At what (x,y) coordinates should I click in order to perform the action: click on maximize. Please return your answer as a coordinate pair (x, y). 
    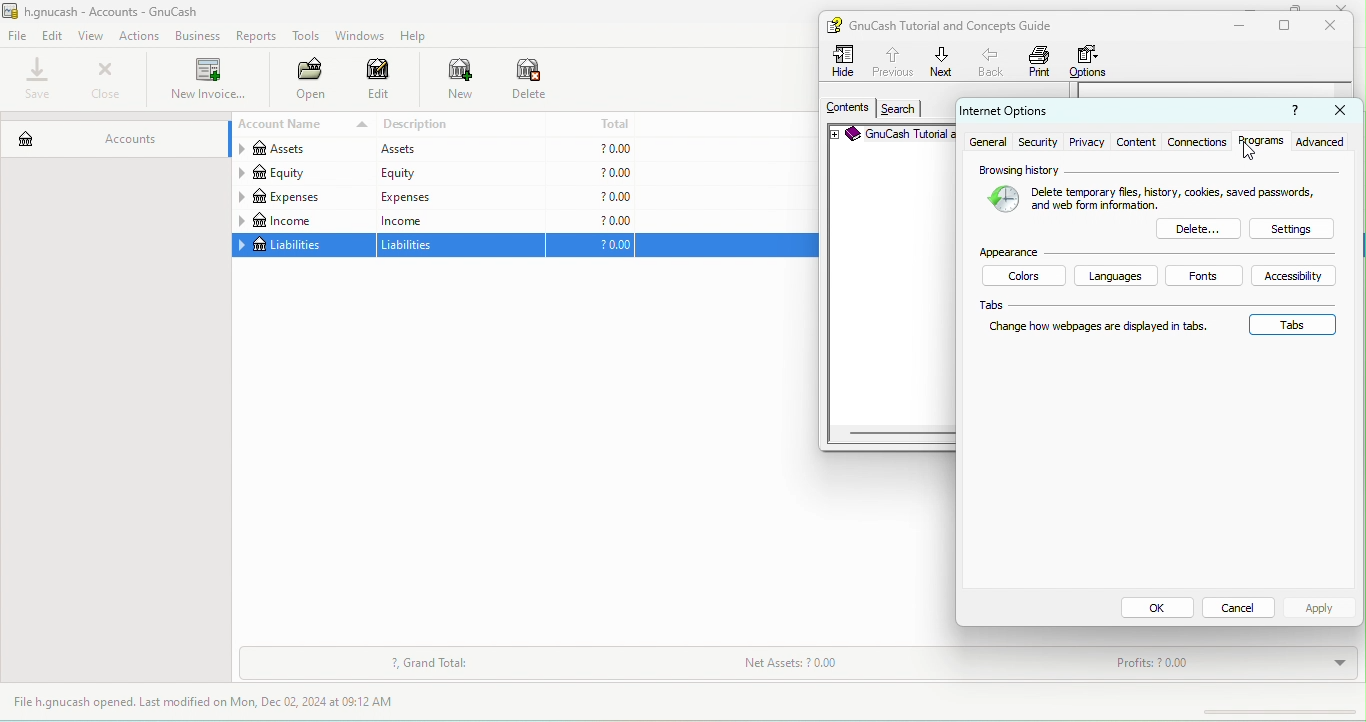
    Looking at the image, I should click on (1288, 26).